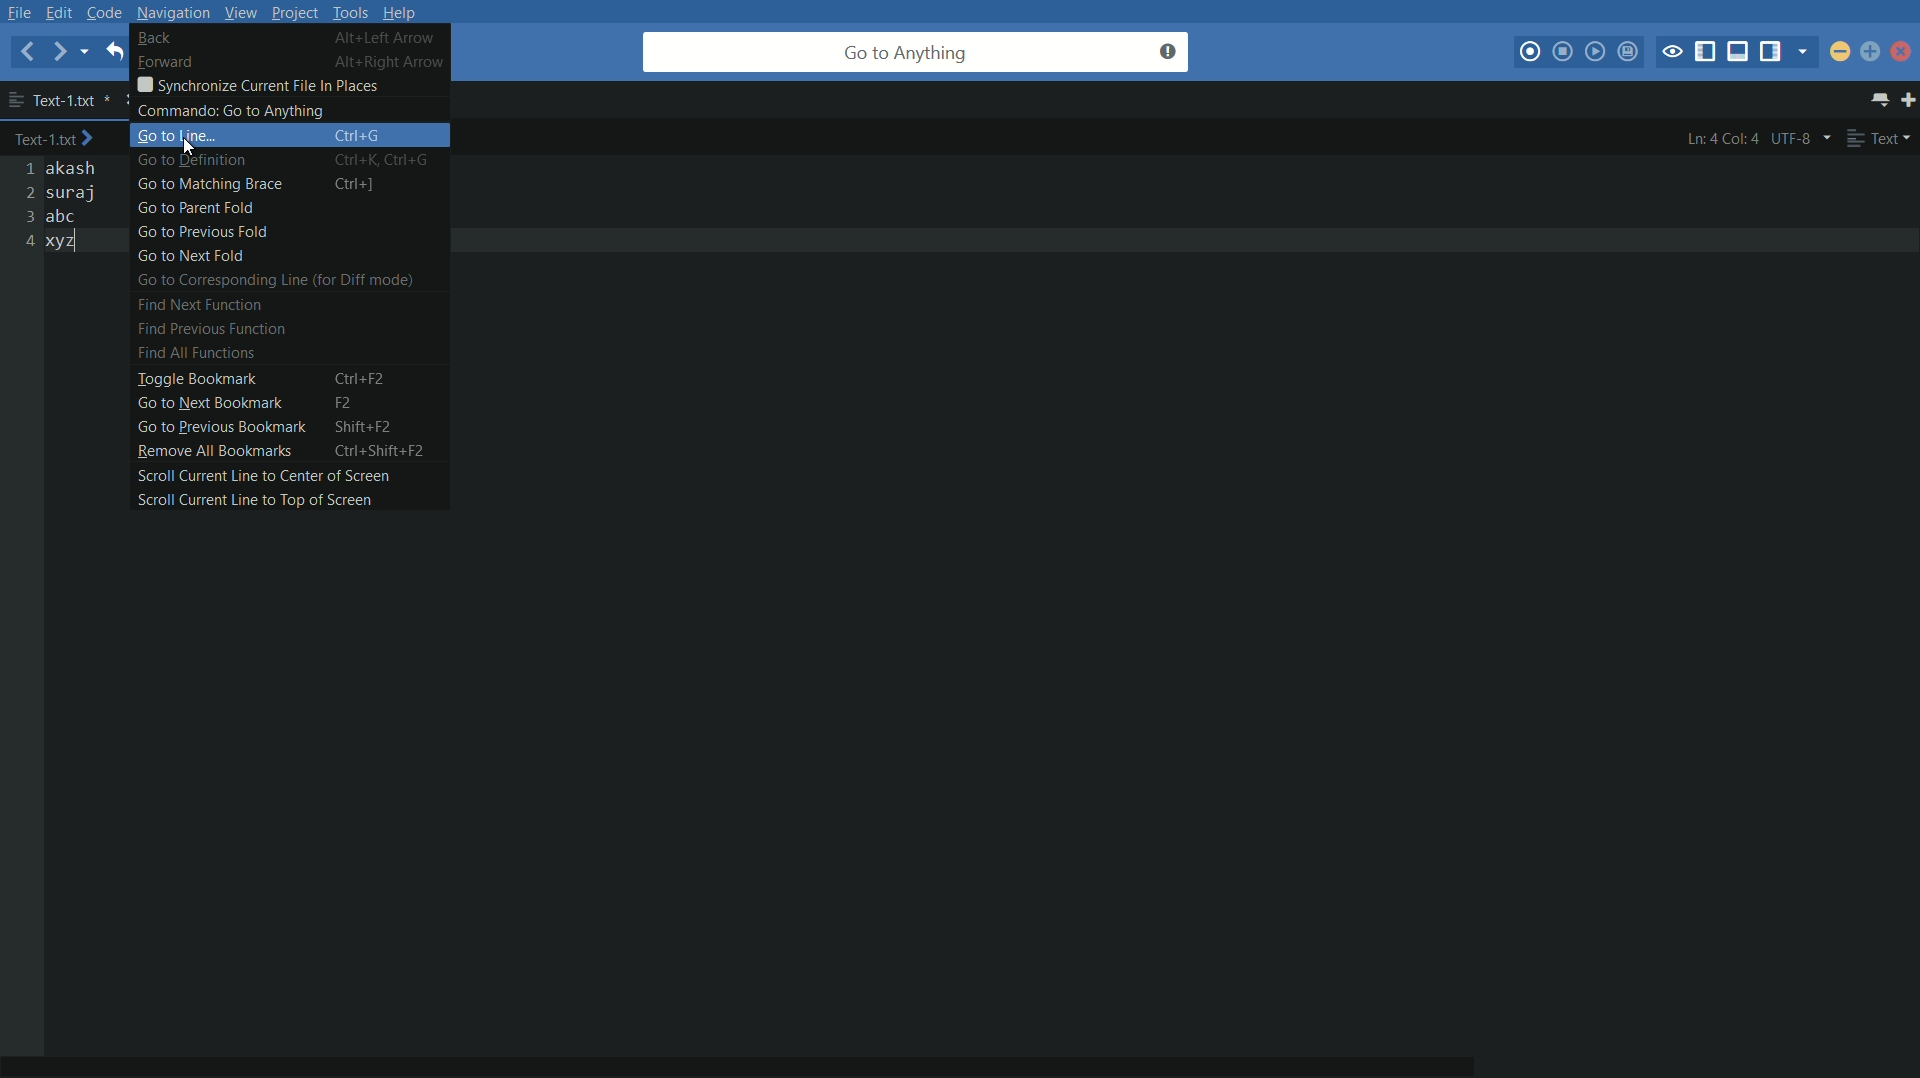 This screenshot has width=1920, height=1078. Describe the element at coordinates (183, 149) in the screenshot. I see `cursor` at that location.